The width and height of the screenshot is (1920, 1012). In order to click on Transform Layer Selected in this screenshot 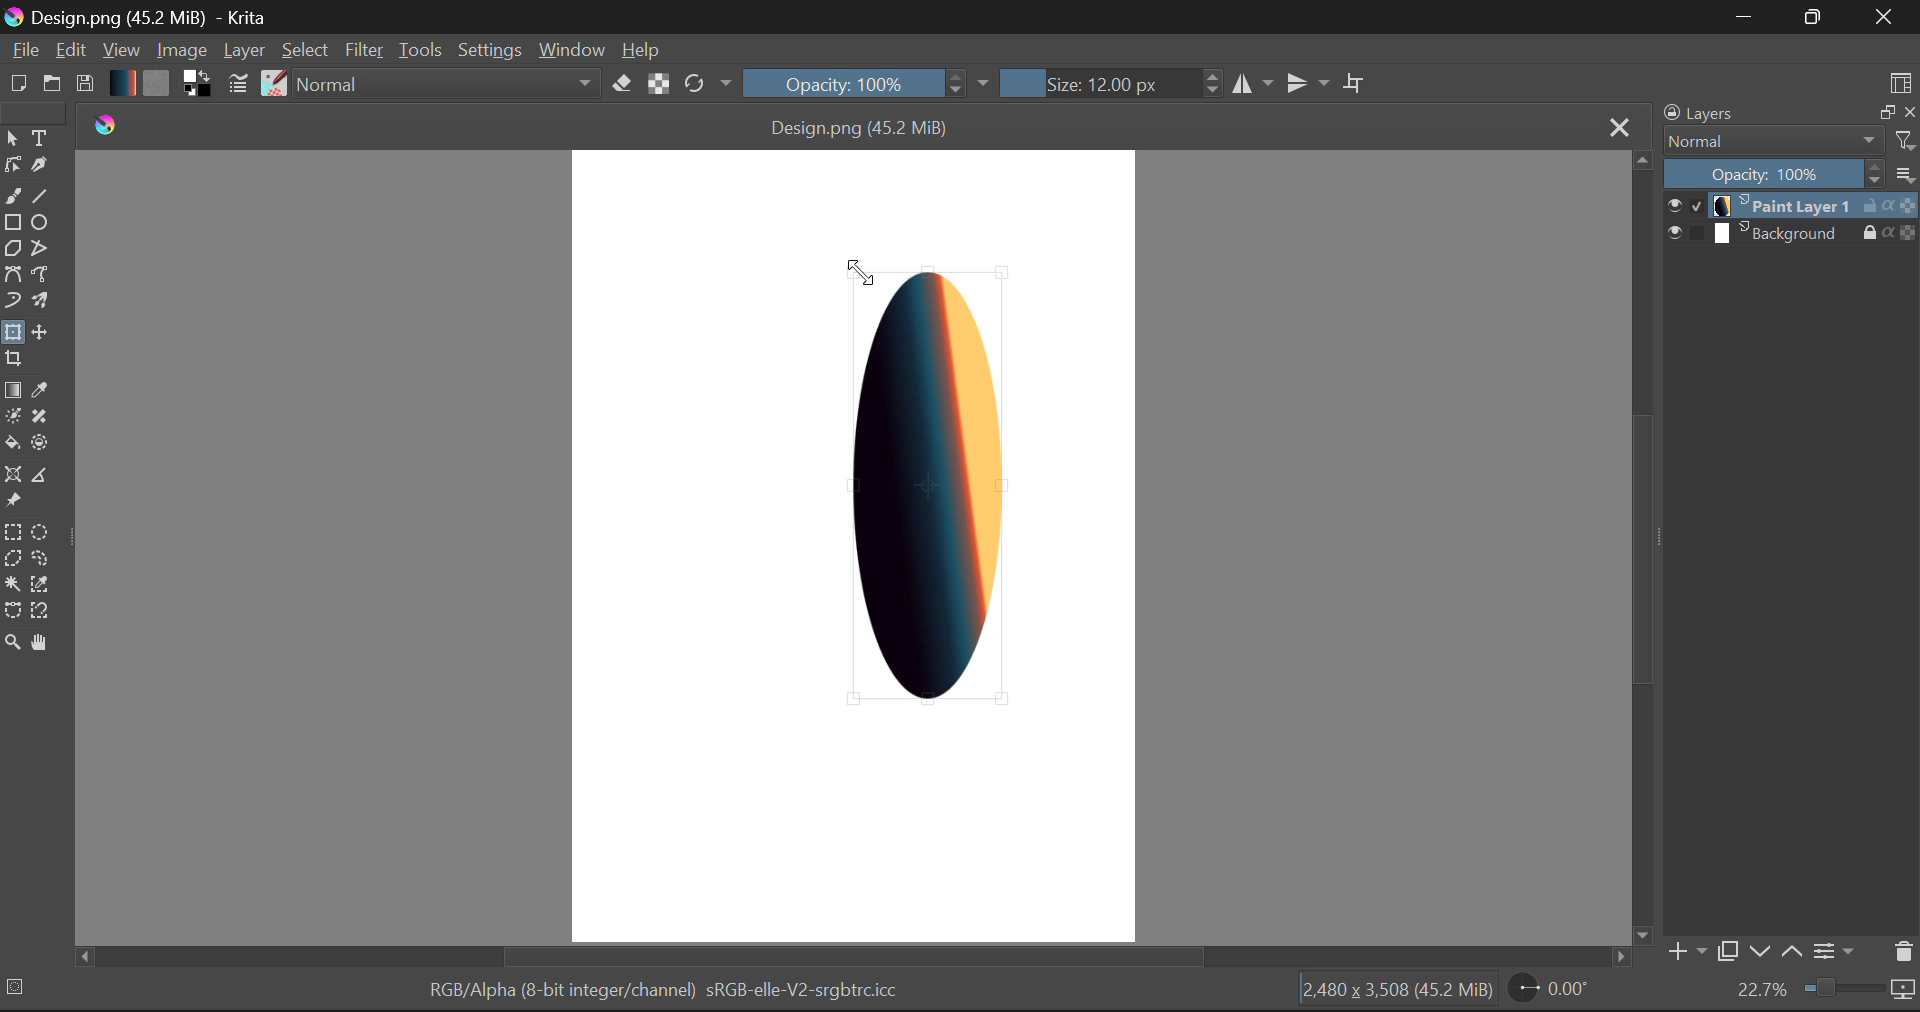, I will do `click(12, 334)`.